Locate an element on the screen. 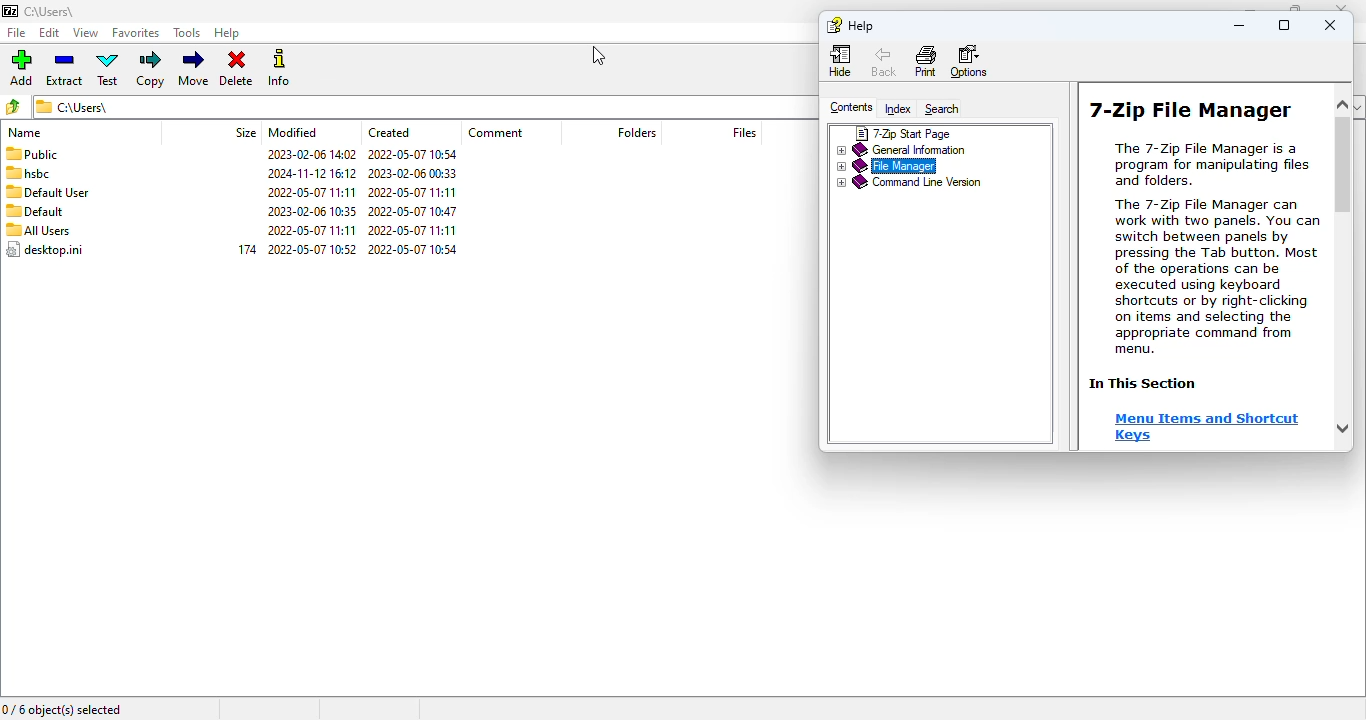 Image resolution: width=1366 pixels, height=720 pixels. folder name is located at coordinates (51, 11).